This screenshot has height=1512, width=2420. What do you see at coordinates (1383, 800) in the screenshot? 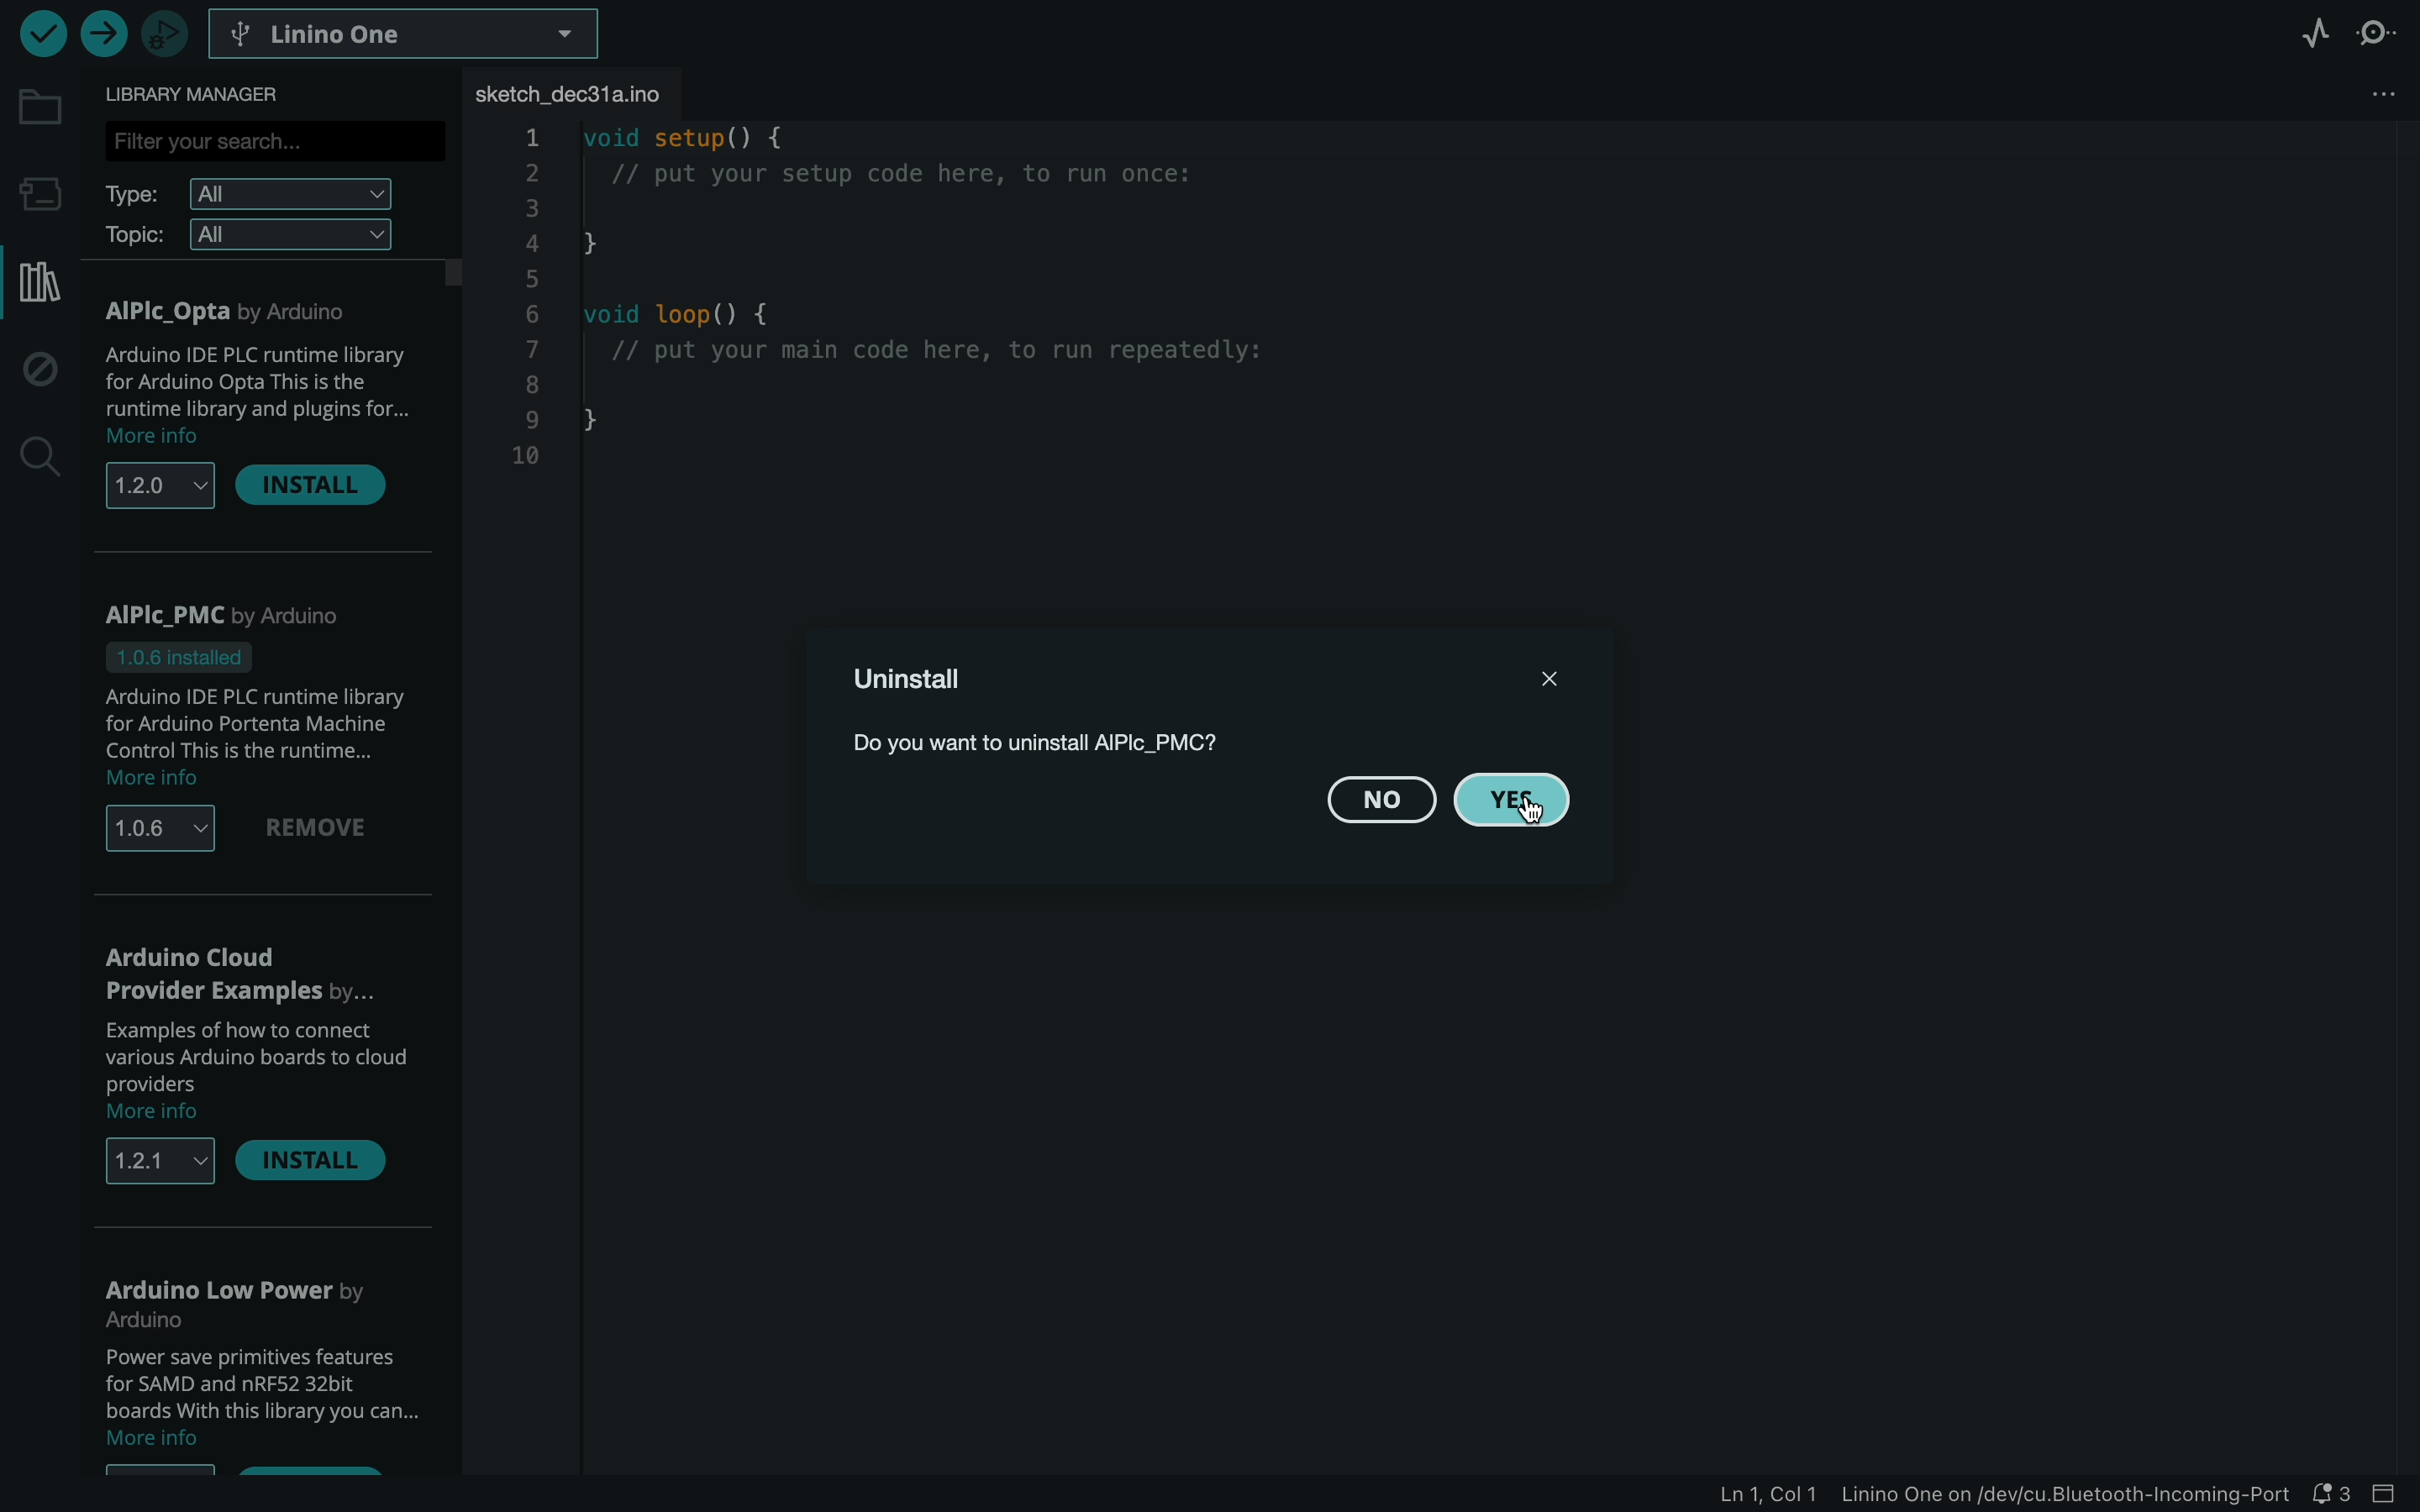
I see `no` at bounding box center [1383, 800].